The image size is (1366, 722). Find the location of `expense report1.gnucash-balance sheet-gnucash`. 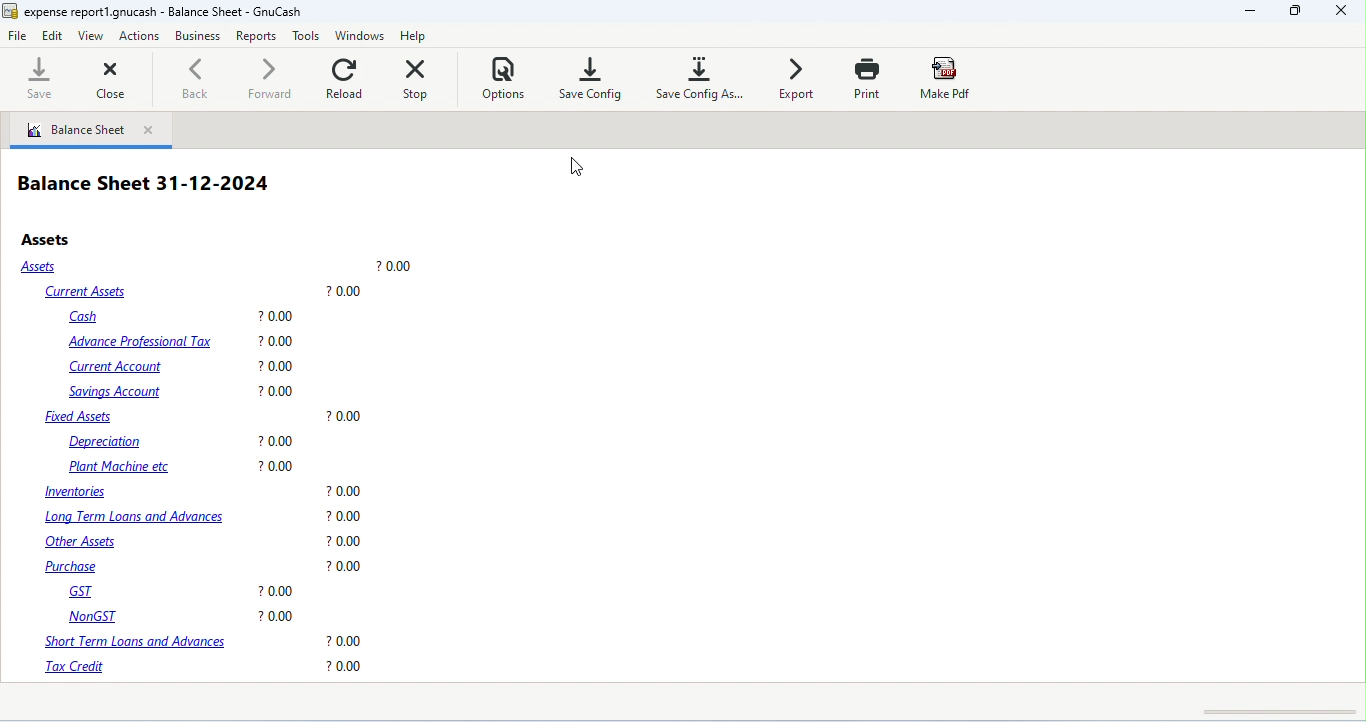

expense report1.gnucash-balance sheet-gnucash is located at coordinates (154, 12).